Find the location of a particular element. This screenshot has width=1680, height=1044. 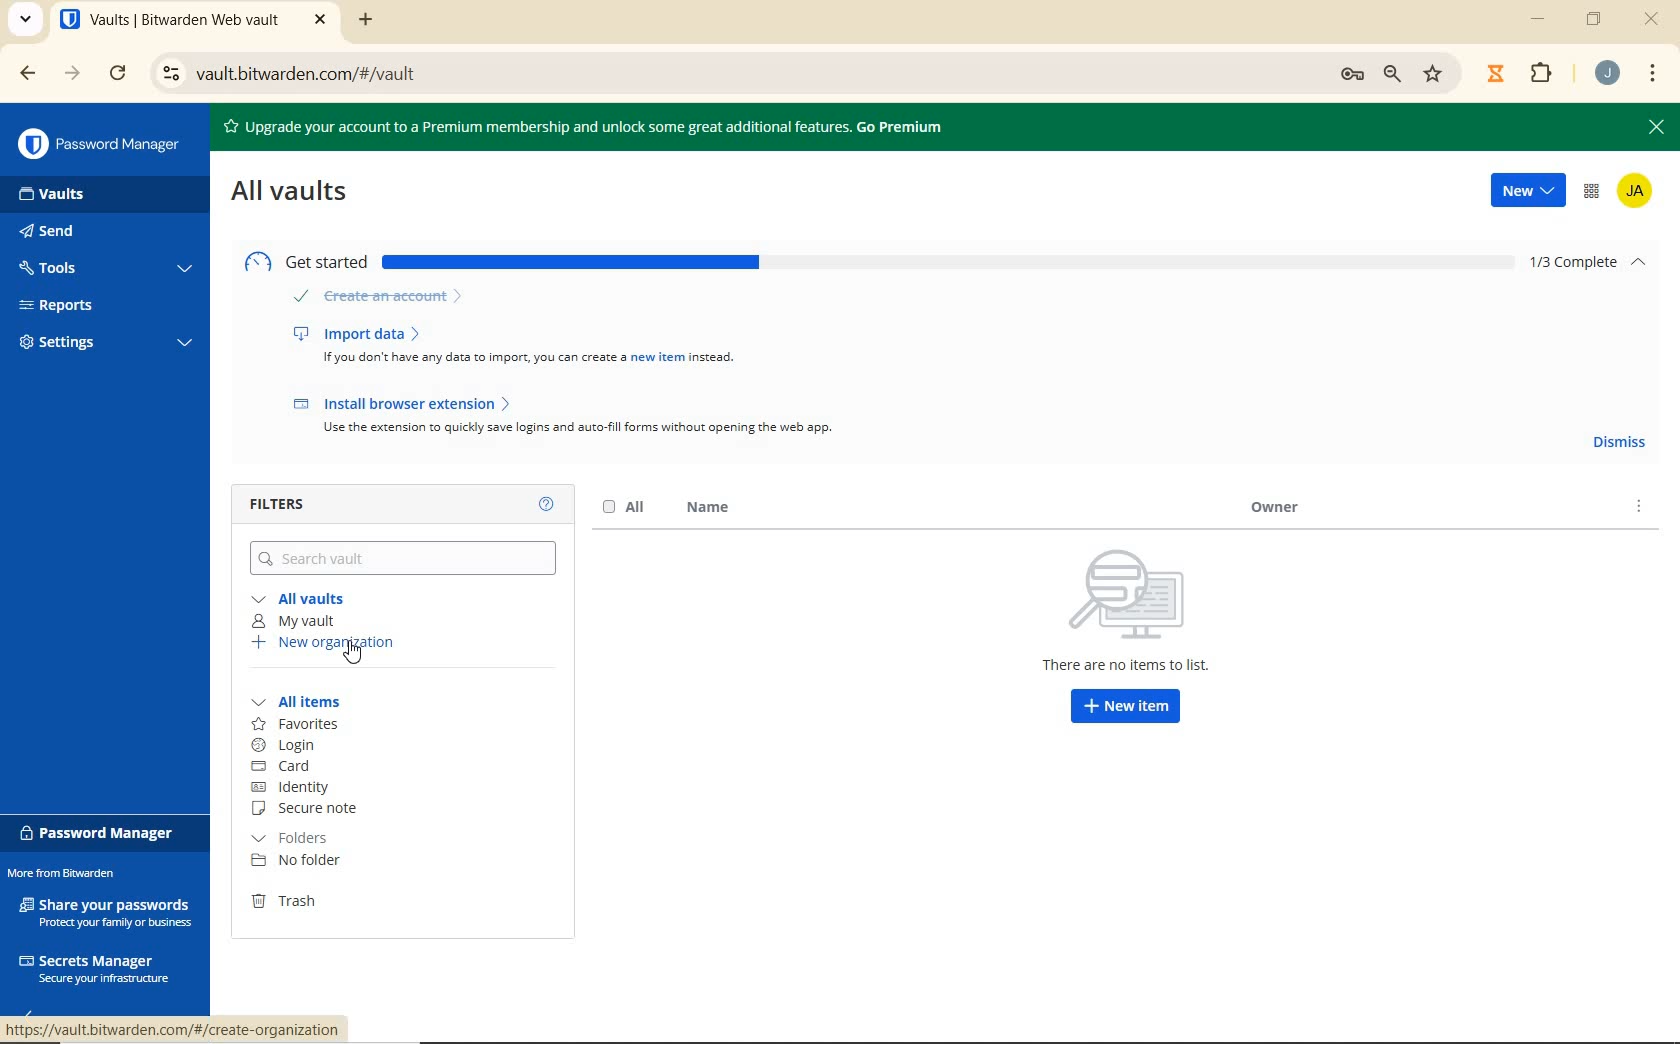

preferences is located at coordinates (1350, 74).